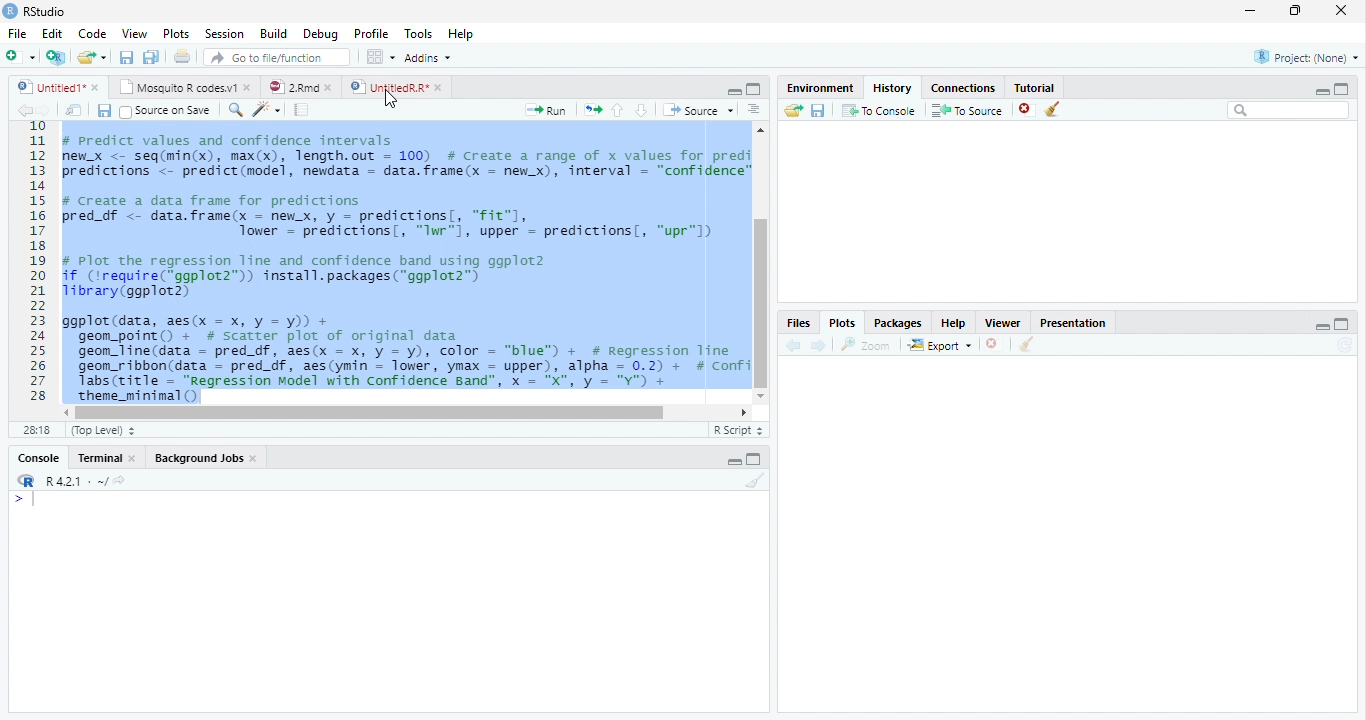  What do you see at coordinates (67, 480) in the screenshot?
I see `R 4.2.1` at bounding box center [67, 480].